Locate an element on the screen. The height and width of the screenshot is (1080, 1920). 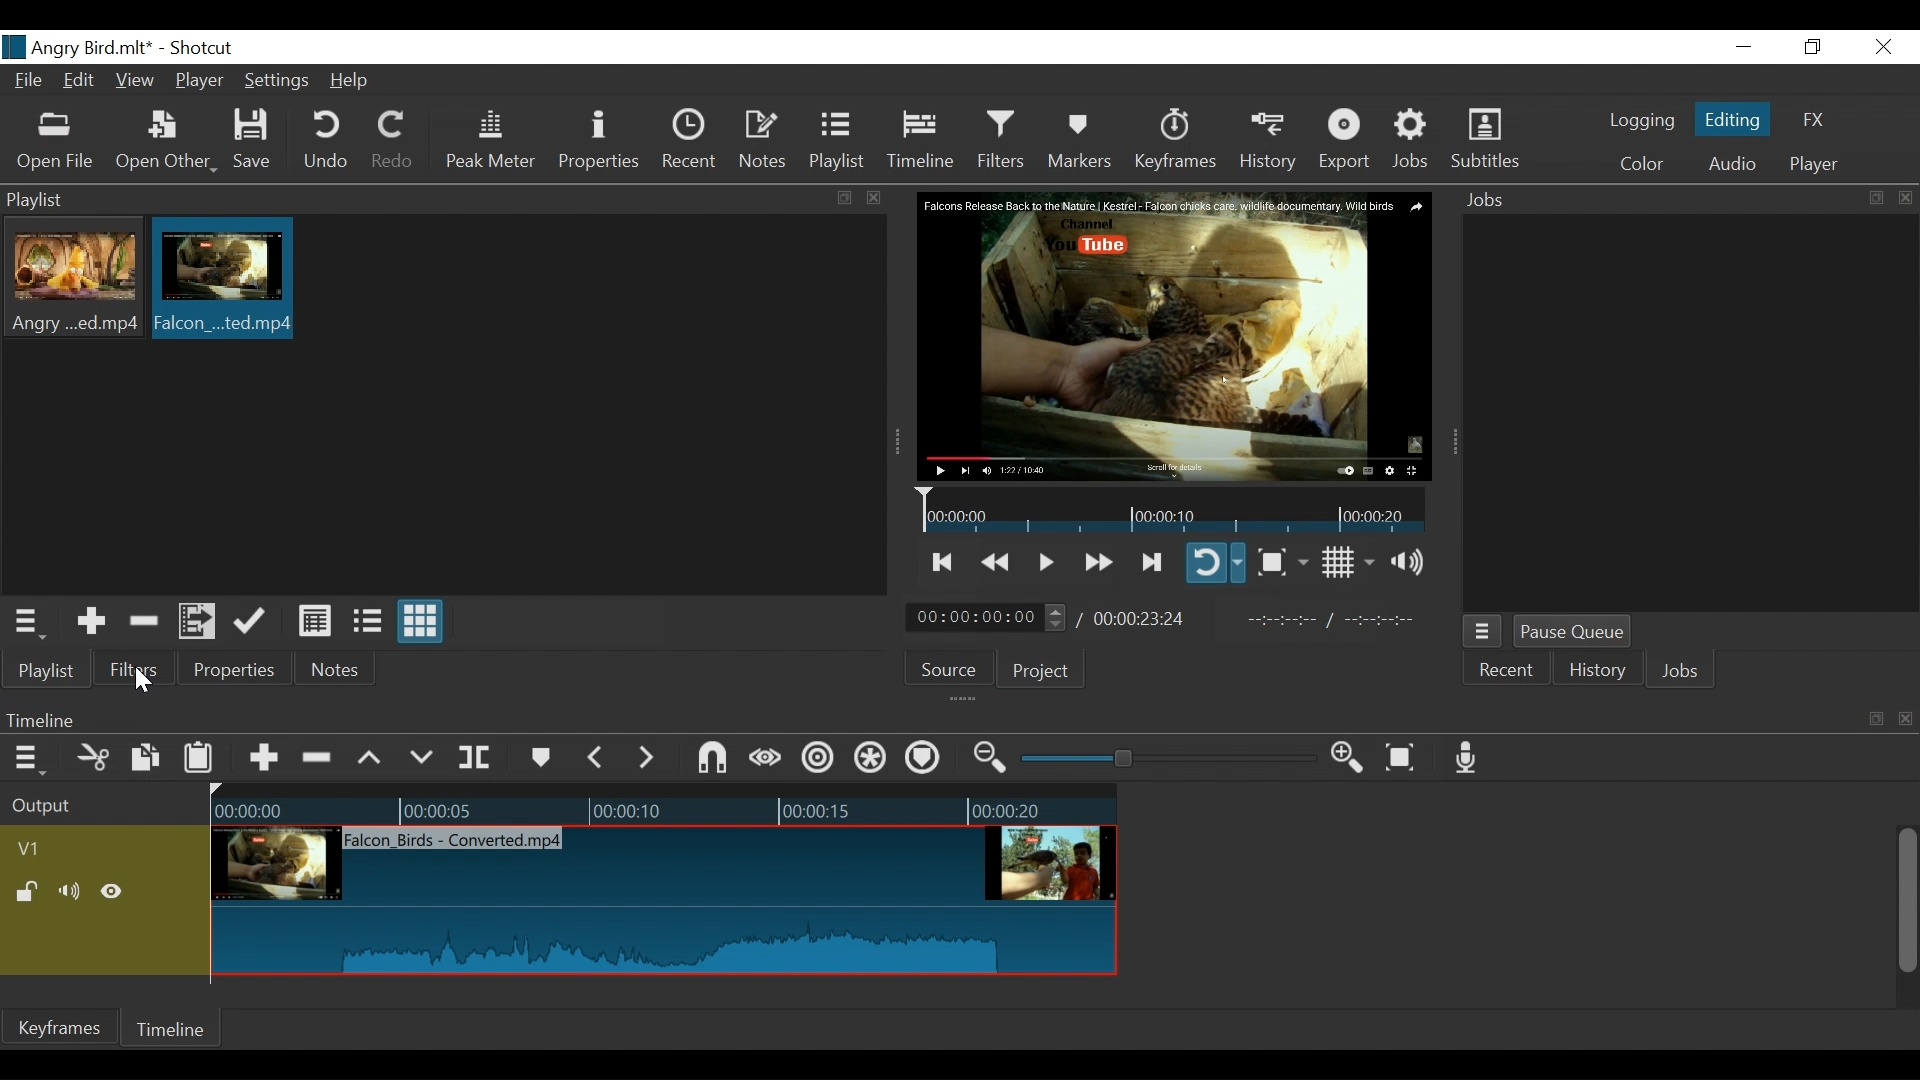
Pause Queue is located at coordinates (1575, 633).